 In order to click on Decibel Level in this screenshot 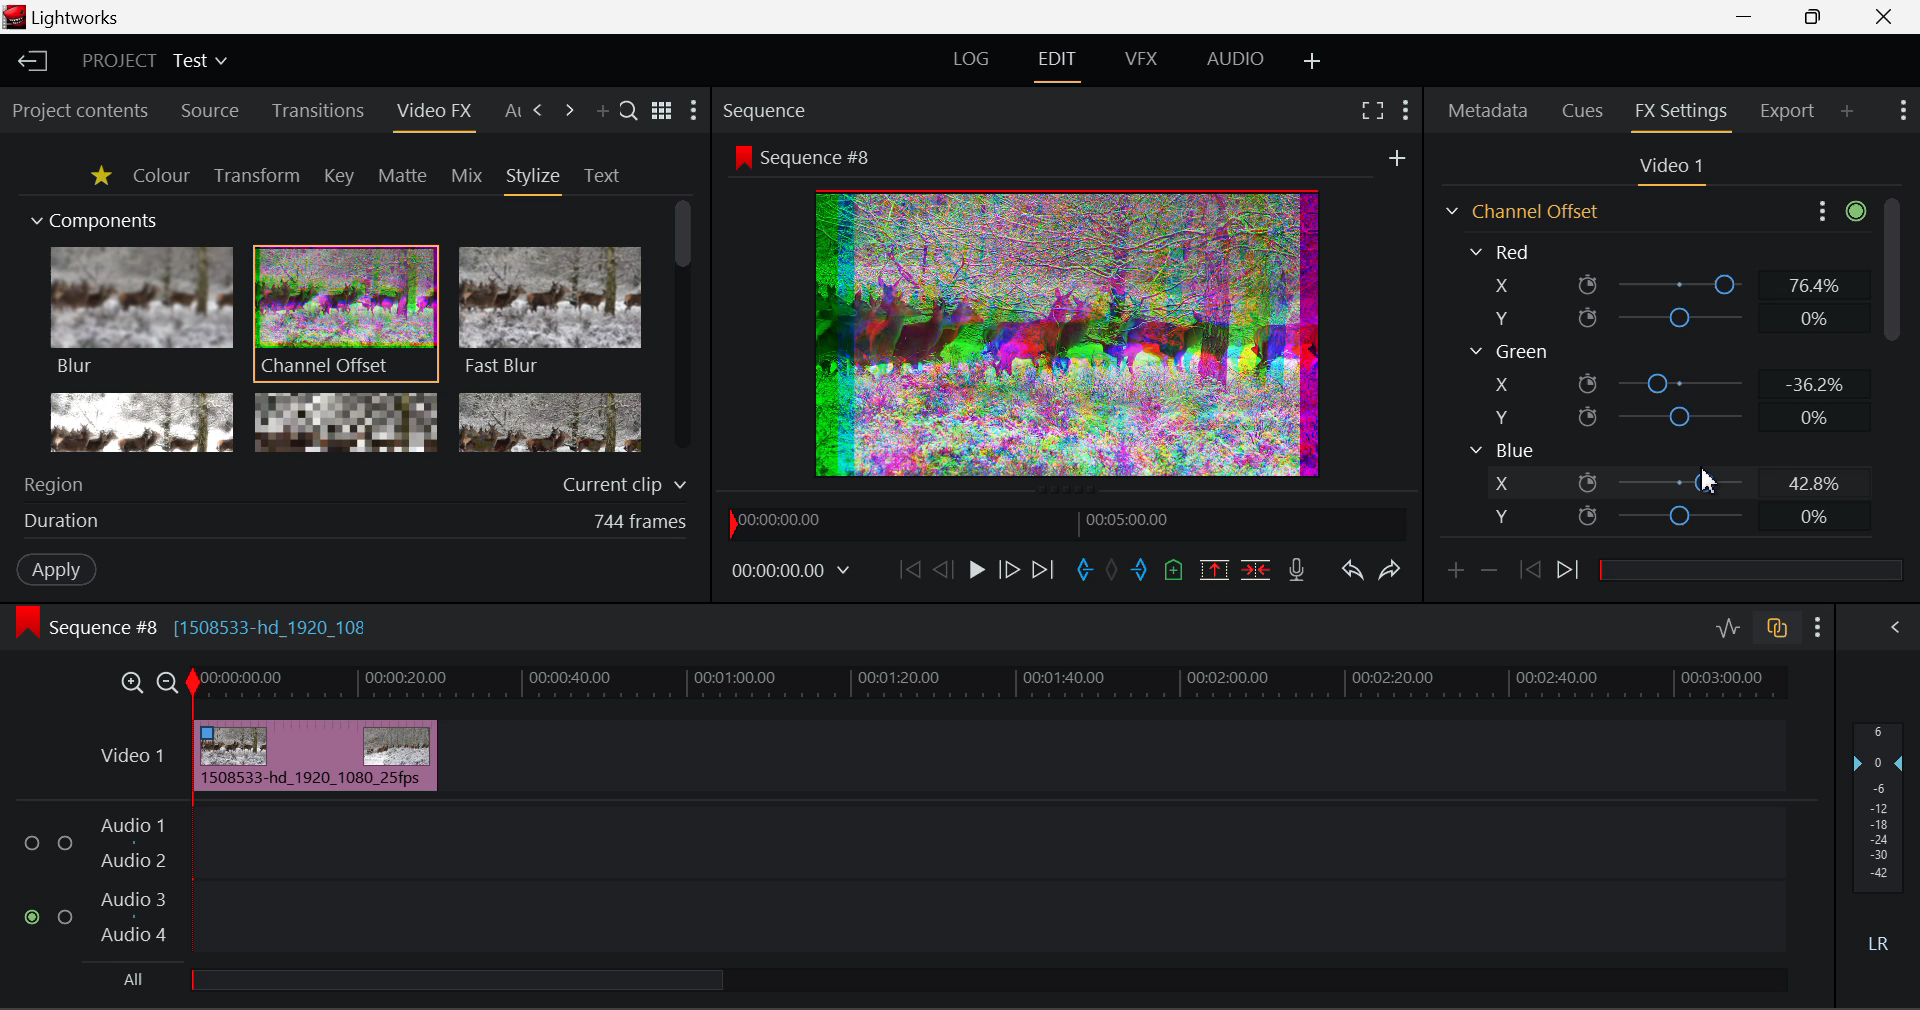, I will do `click(1880, 835)`.